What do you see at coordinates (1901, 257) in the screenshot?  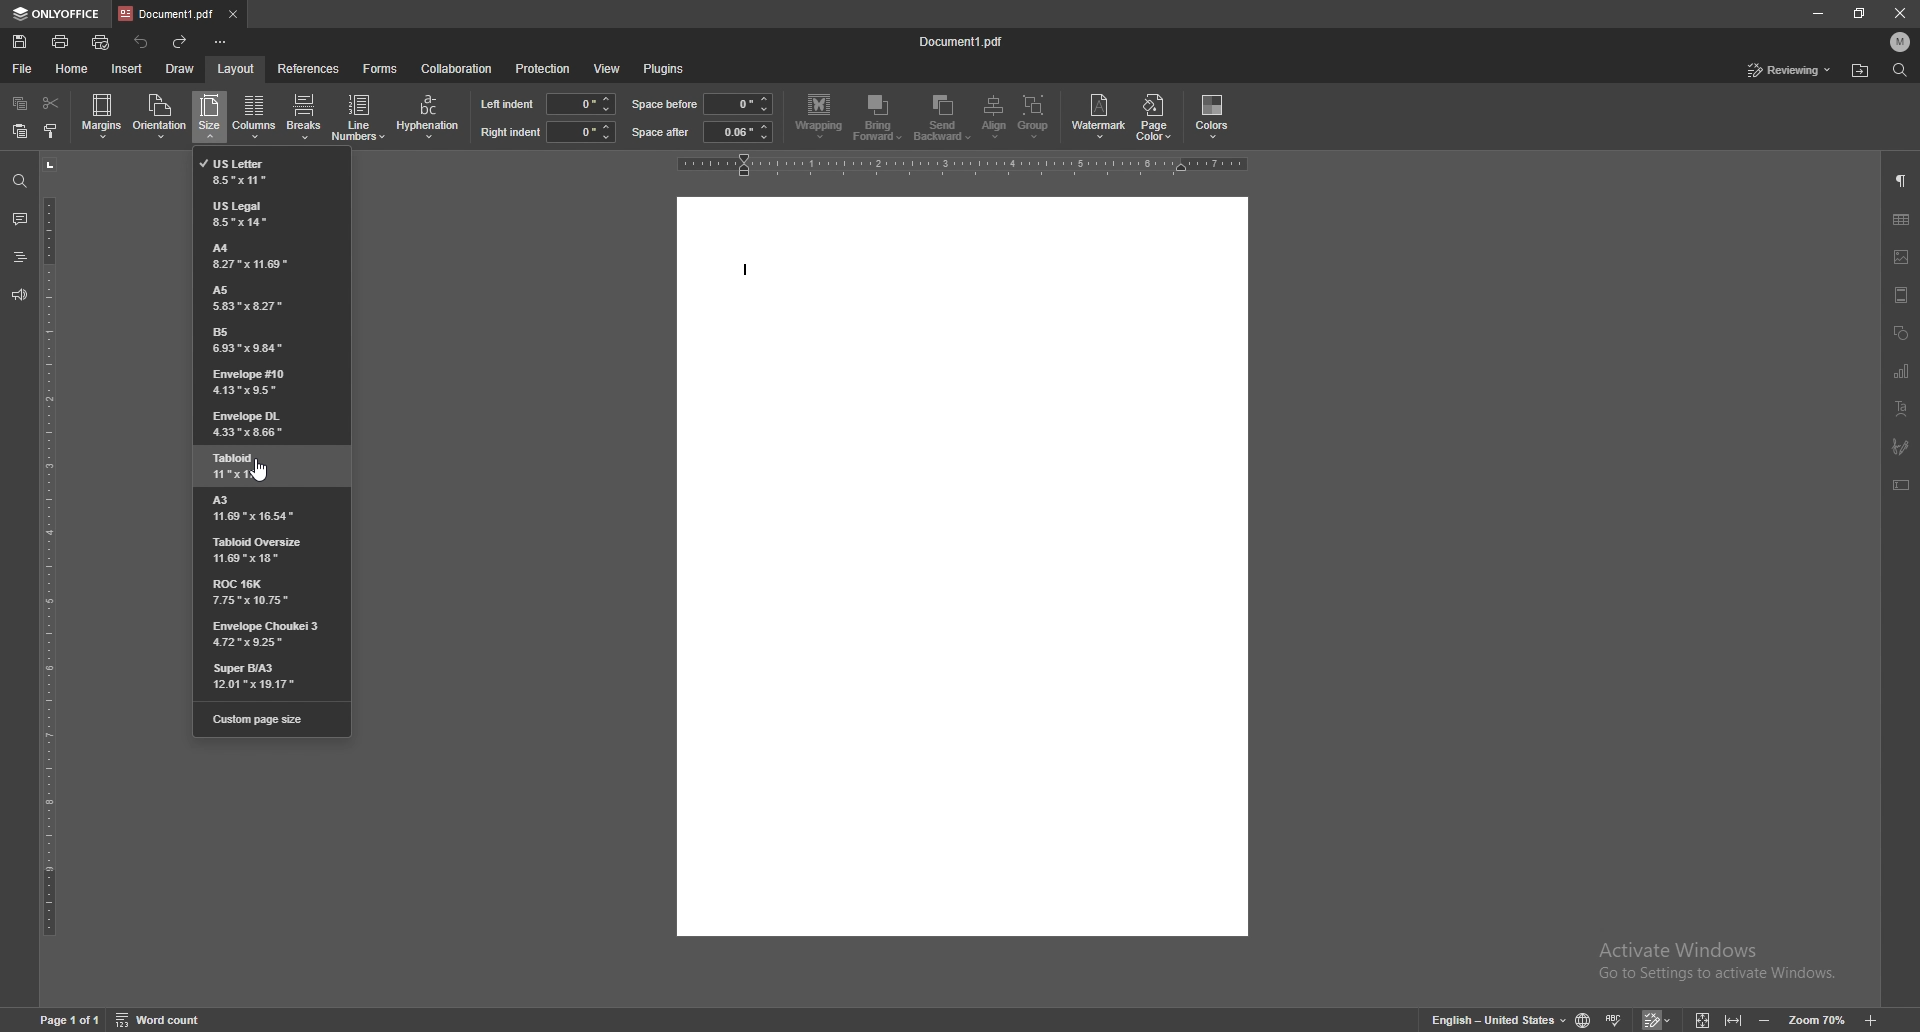 I see `image` at bounding box center [1901, 257].